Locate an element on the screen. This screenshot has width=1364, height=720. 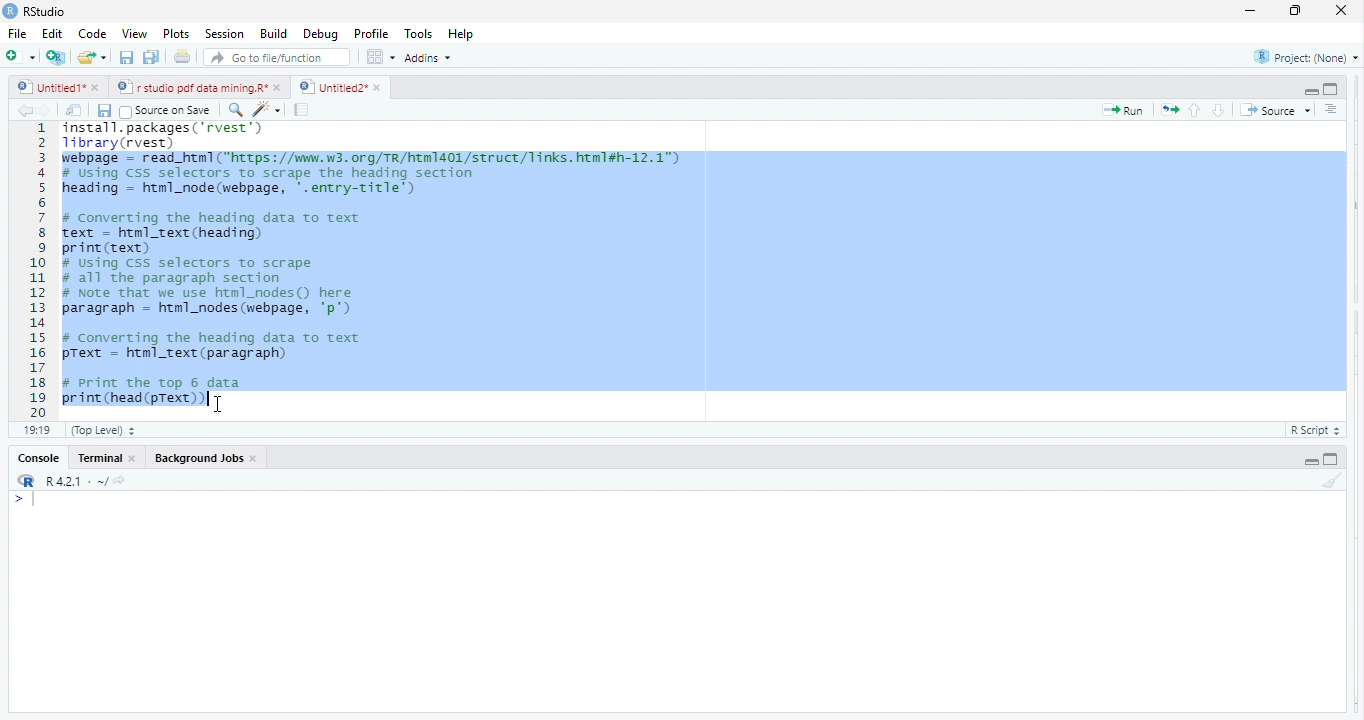
Build is located at coordinates (274, 34).